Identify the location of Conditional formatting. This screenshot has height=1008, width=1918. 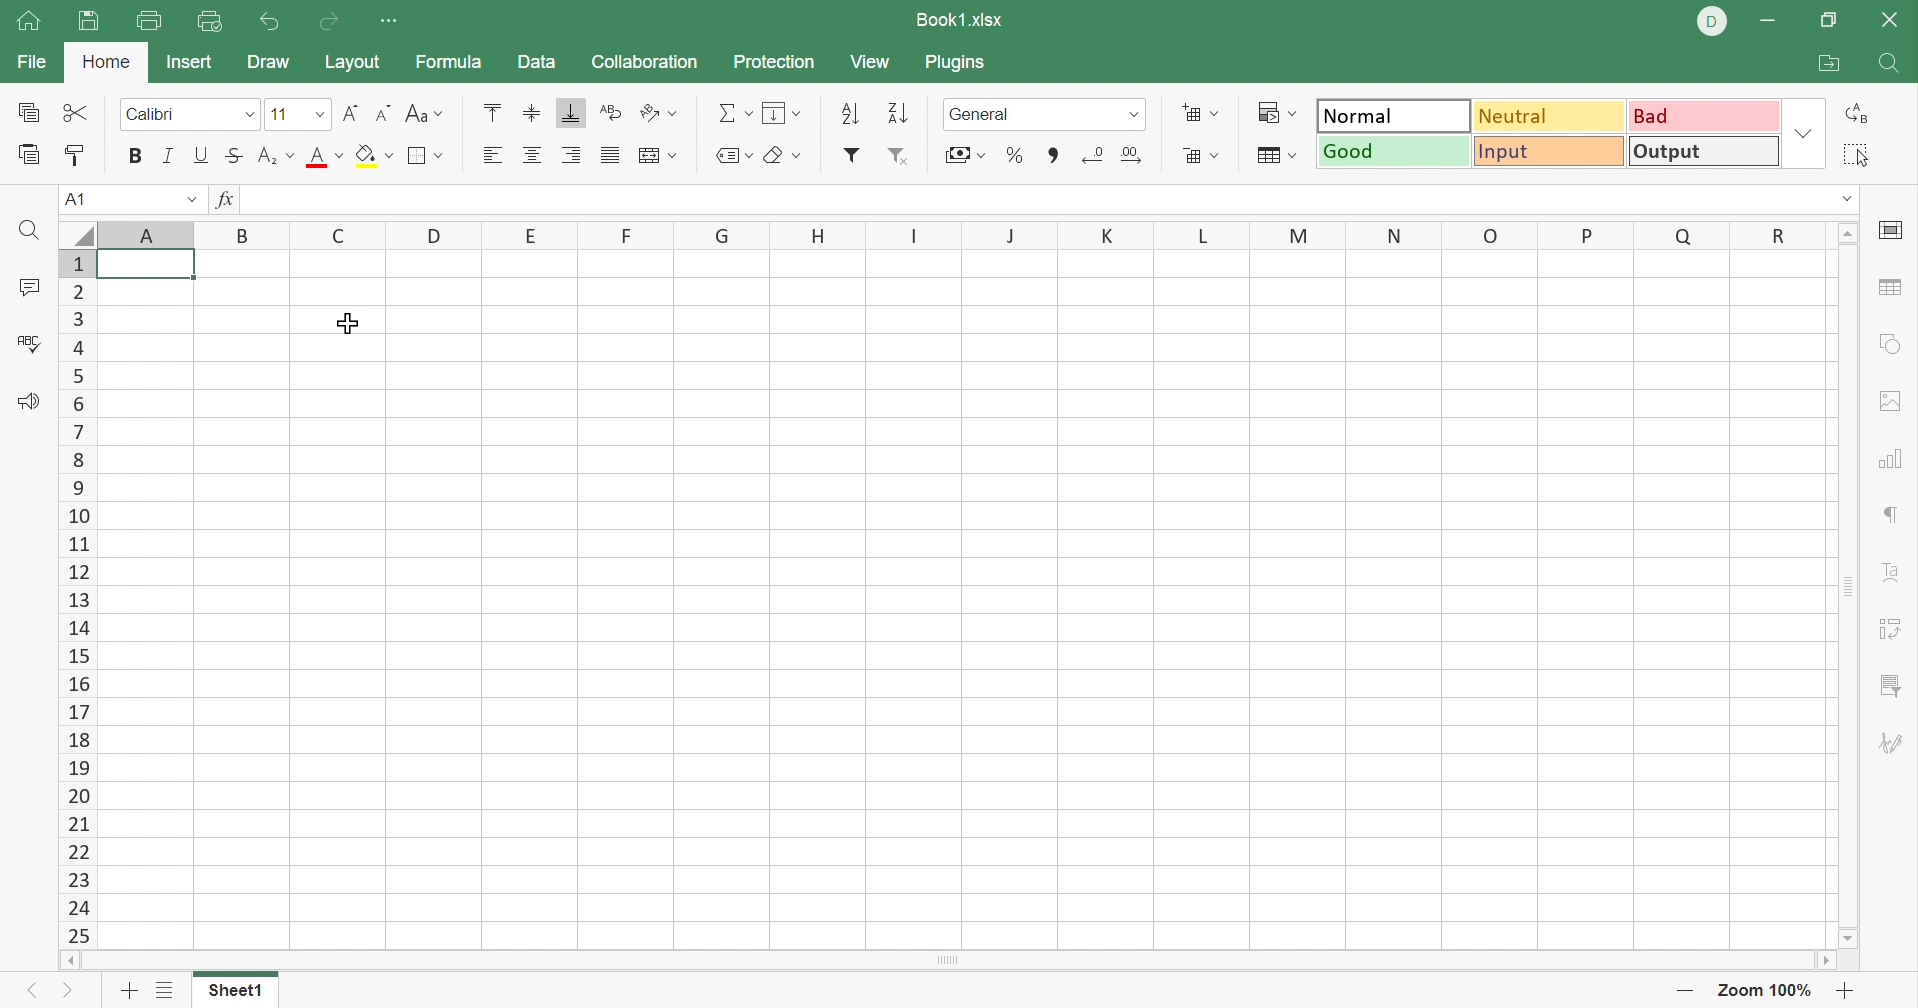
(1282, 110).